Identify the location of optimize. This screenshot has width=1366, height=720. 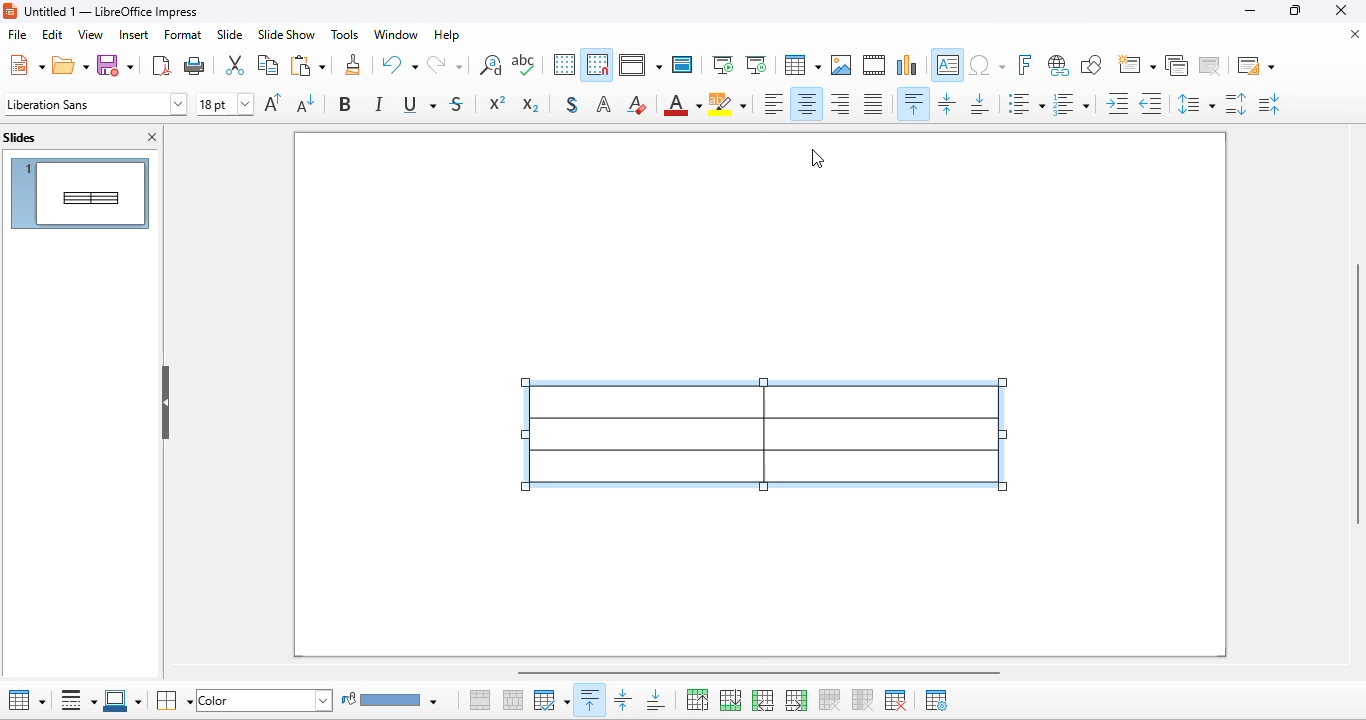
(552, 700).